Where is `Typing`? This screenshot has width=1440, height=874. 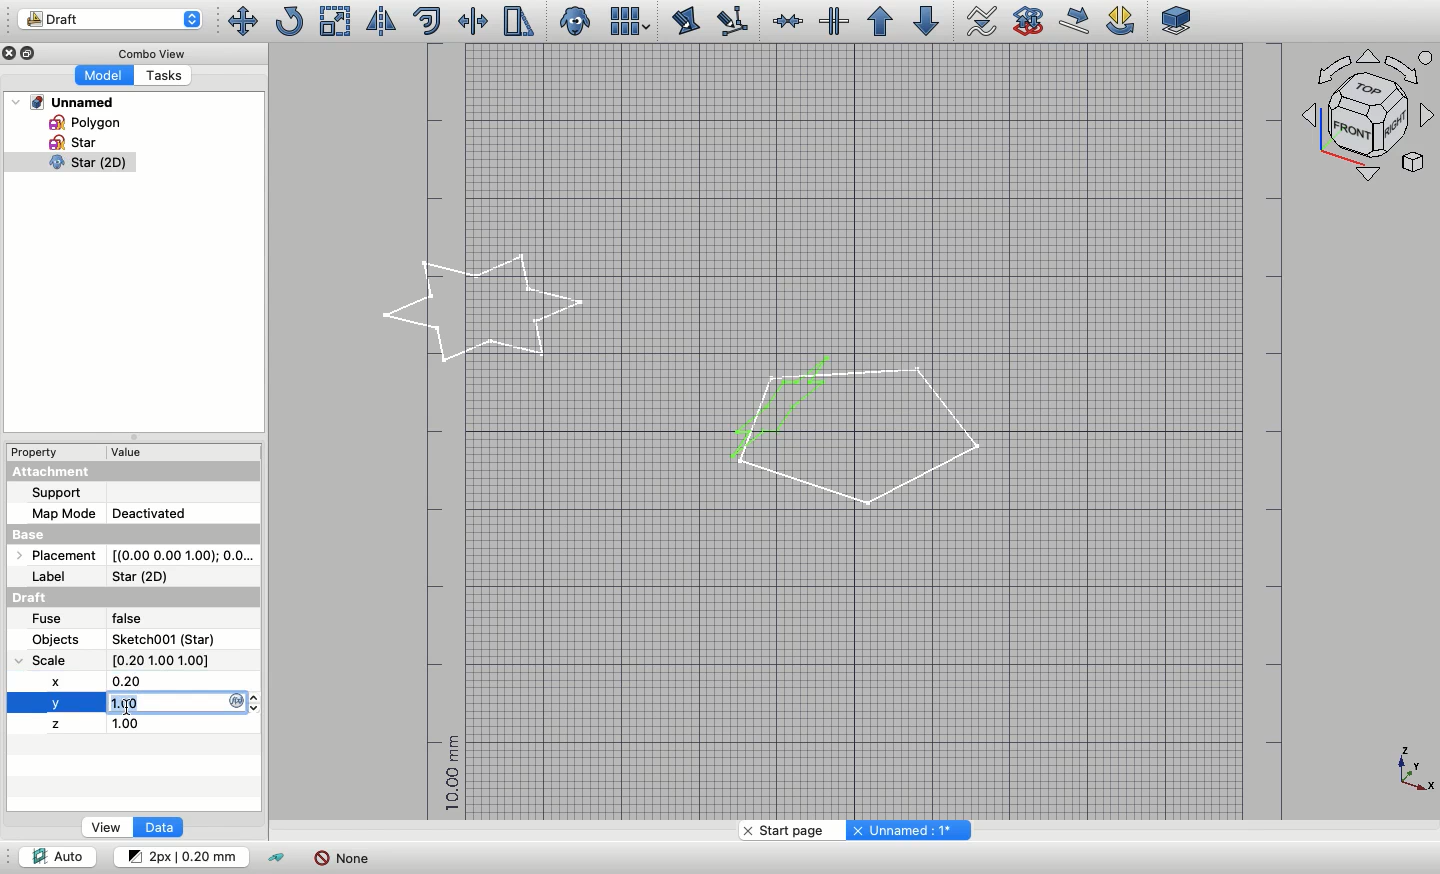 Typing is located at coordinates (175, 703).